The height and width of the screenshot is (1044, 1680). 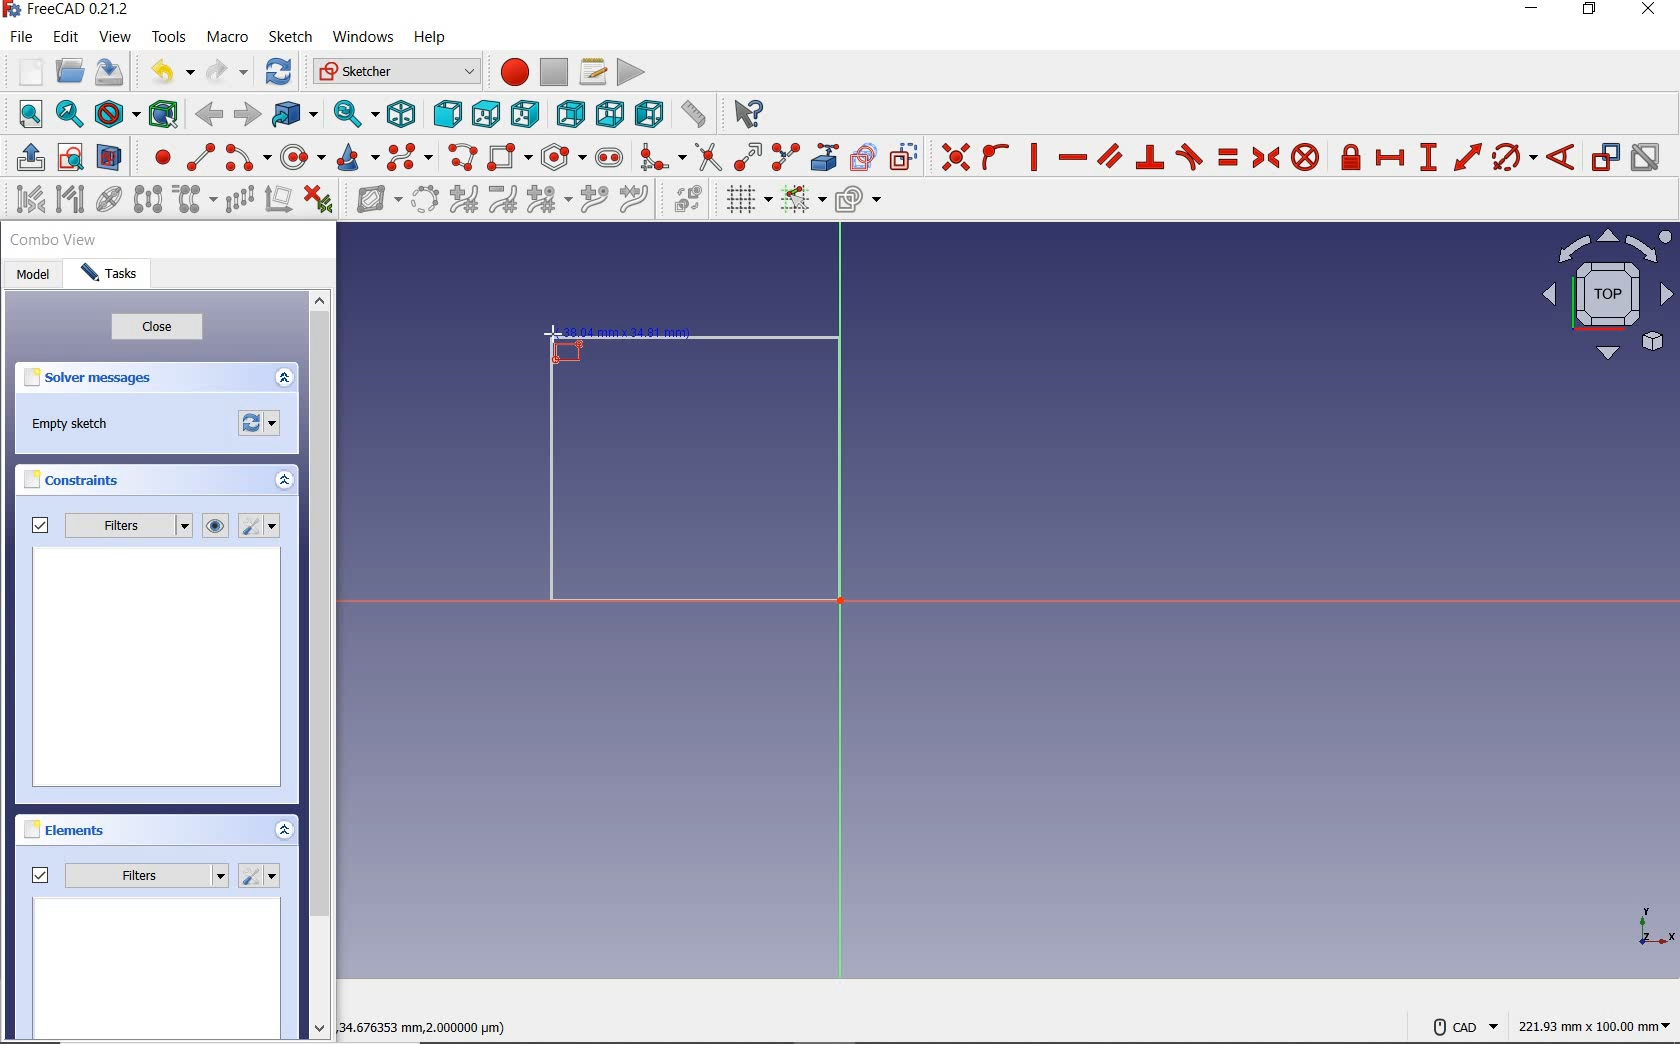 I want to click on leave sketch, so click(x=26, y=158).